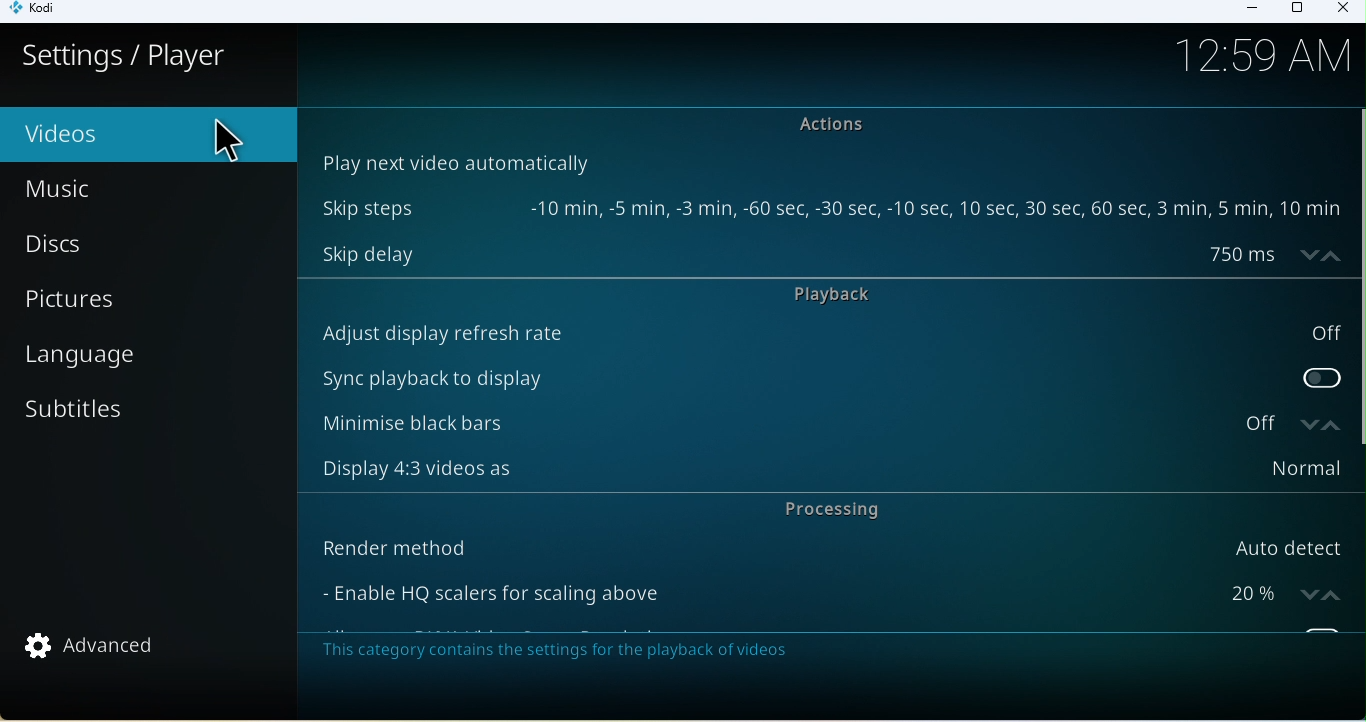 The height and width of the screenshot is (722, 1366). Describe the element at coordinates (237, 142) in the screenshot. I see `Cursor` at that location.